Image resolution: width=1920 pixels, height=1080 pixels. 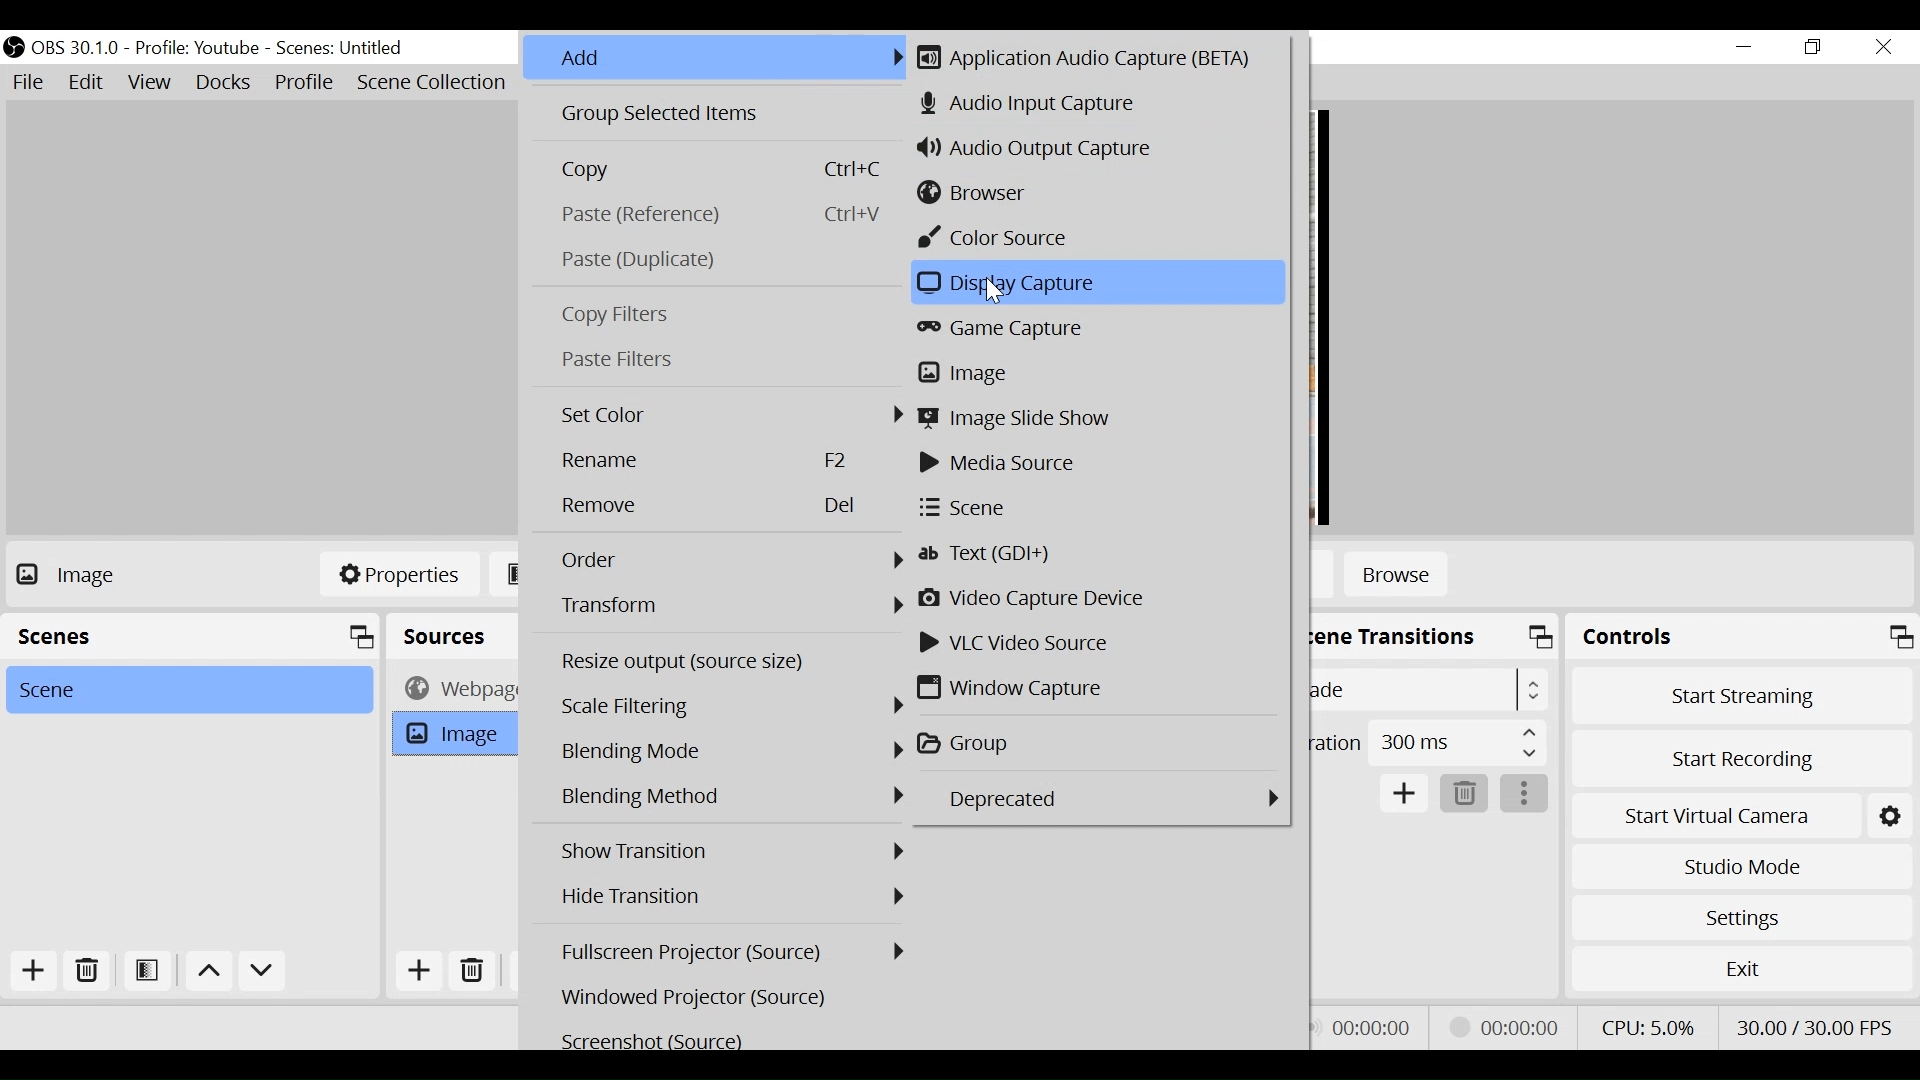 What do you see at coordinates (1370, 1027) in the screenshot?
I see `Live Status` at bounding box center [1370, 1027].